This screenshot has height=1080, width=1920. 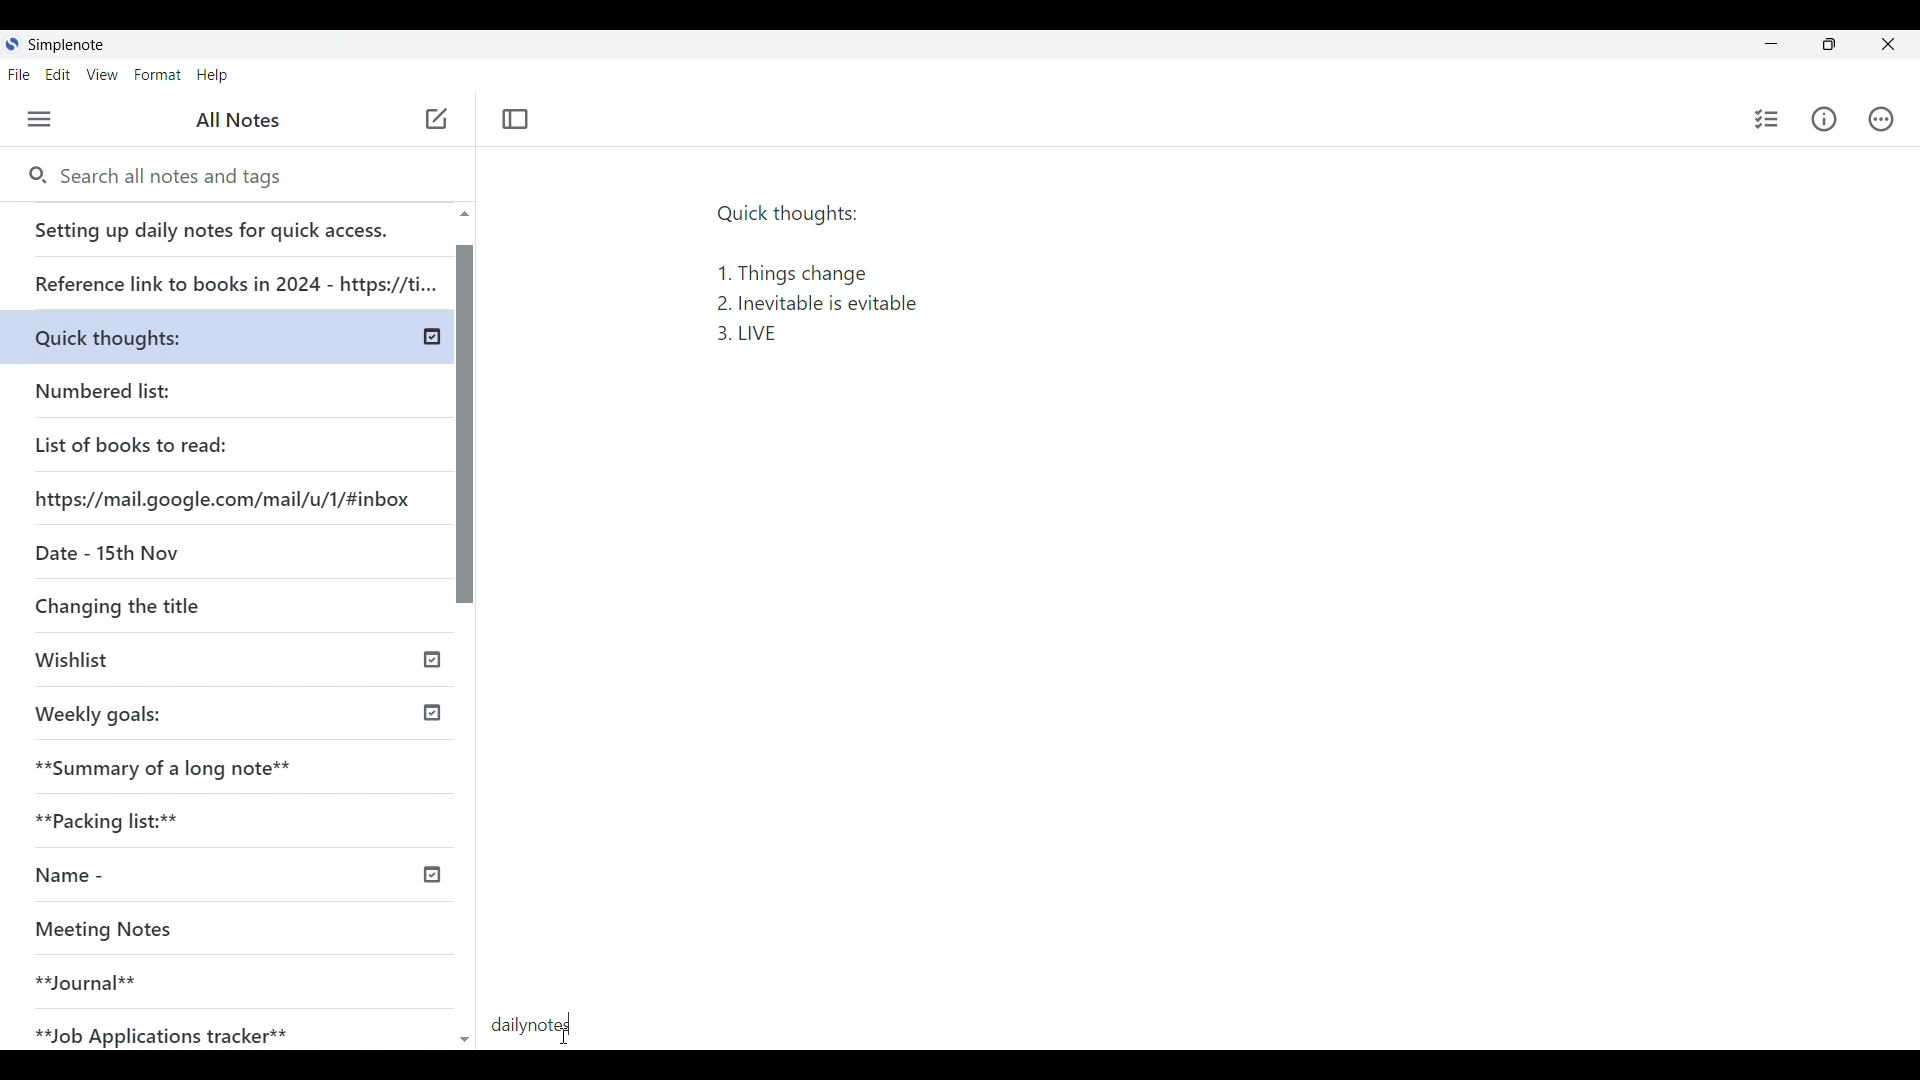 What do you see at coordinates (212, 75) in the screenshot?
I see `Help menu` at bounding box center [212, 75].